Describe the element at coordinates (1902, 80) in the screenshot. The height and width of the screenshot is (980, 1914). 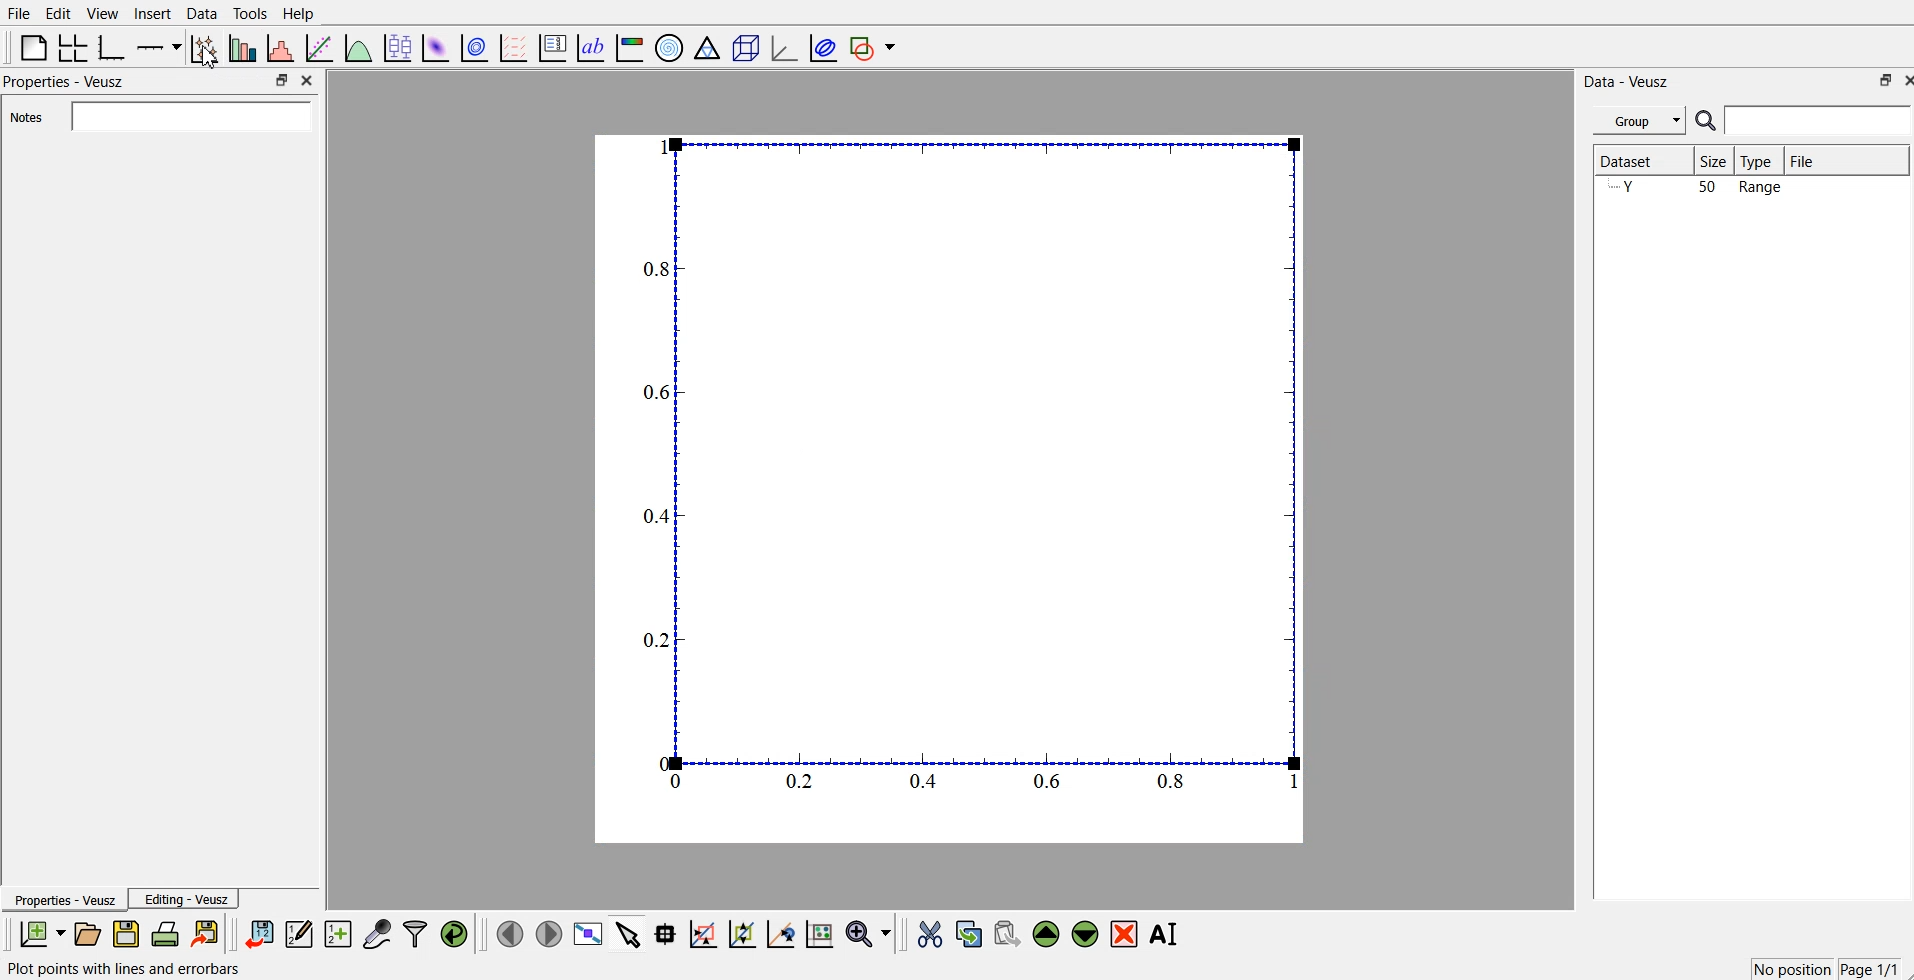
I see `close` at that location.